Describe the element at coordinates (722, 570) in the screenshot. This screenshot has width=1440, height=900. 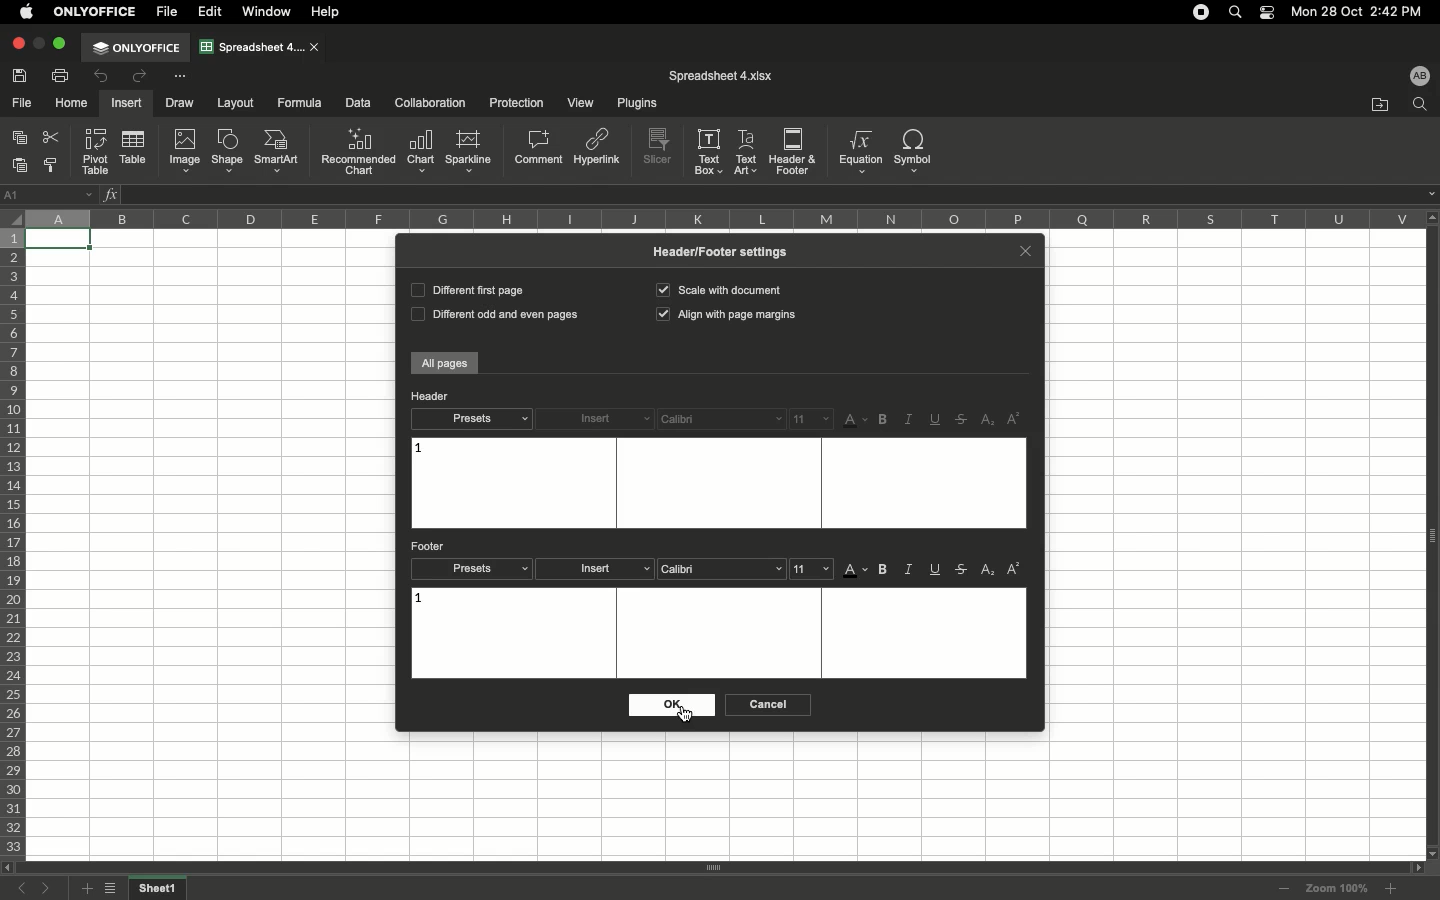
I see `Font style` at that location.